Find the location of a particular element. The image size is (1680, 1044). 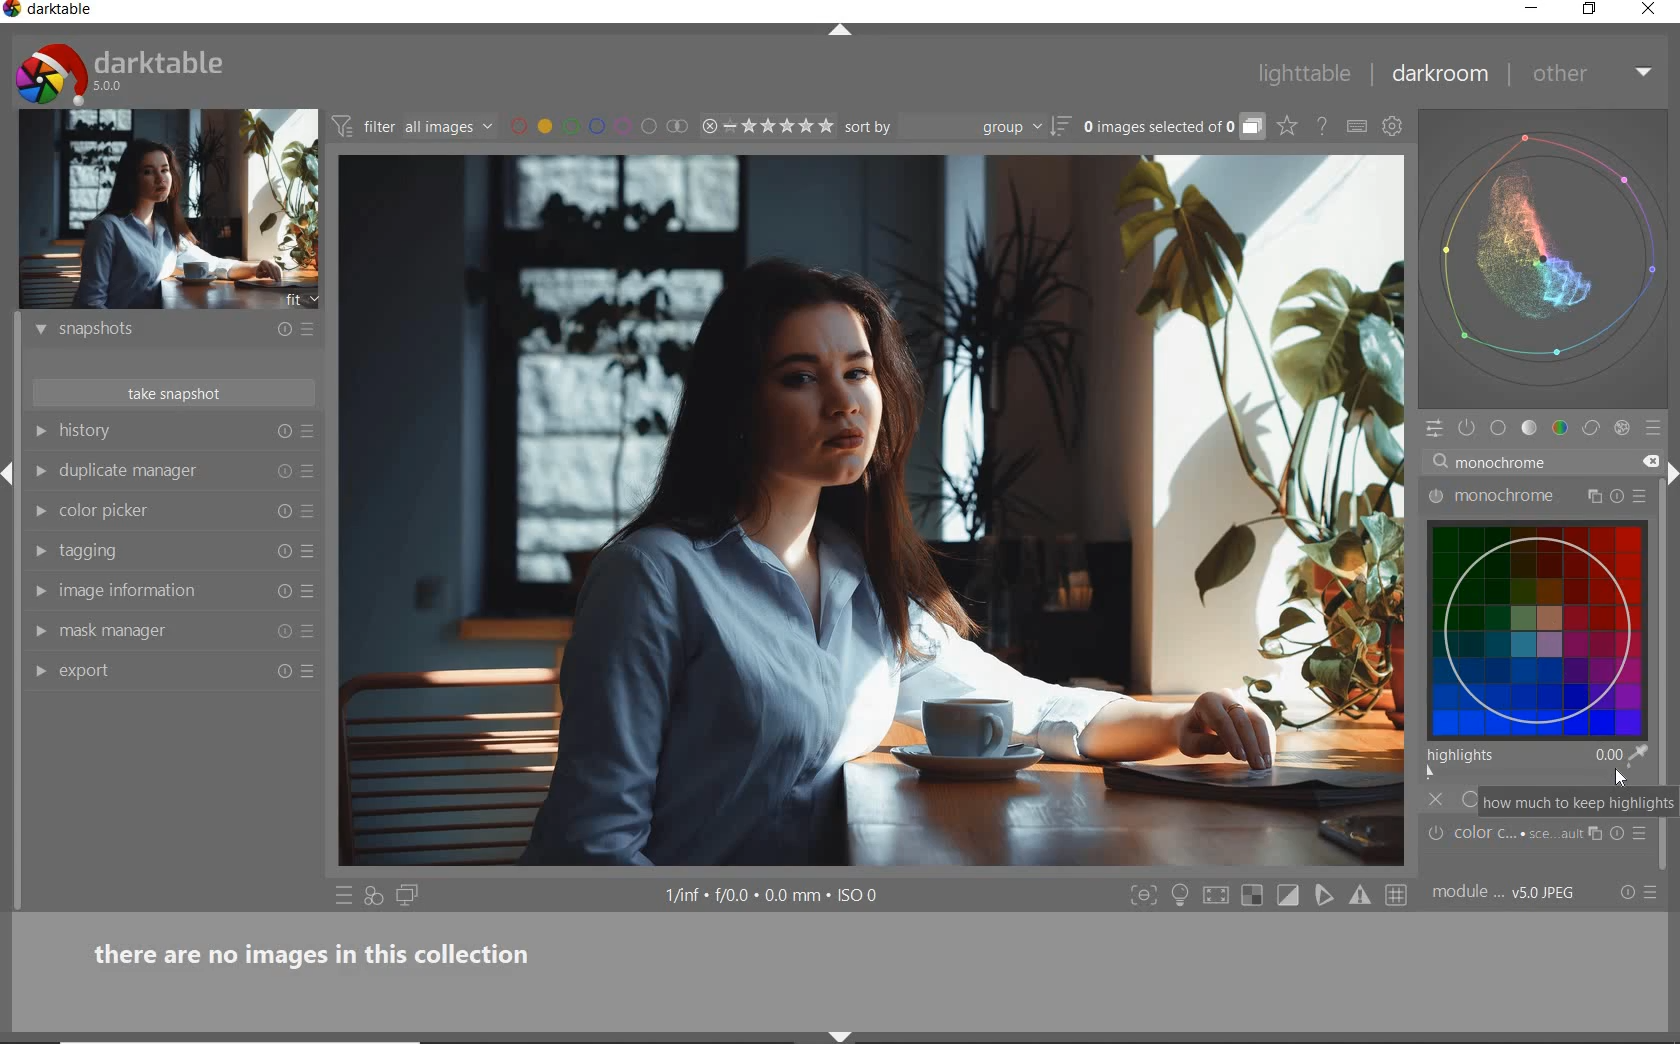

toggle clipping indication is located at coordinates (1290, 895).